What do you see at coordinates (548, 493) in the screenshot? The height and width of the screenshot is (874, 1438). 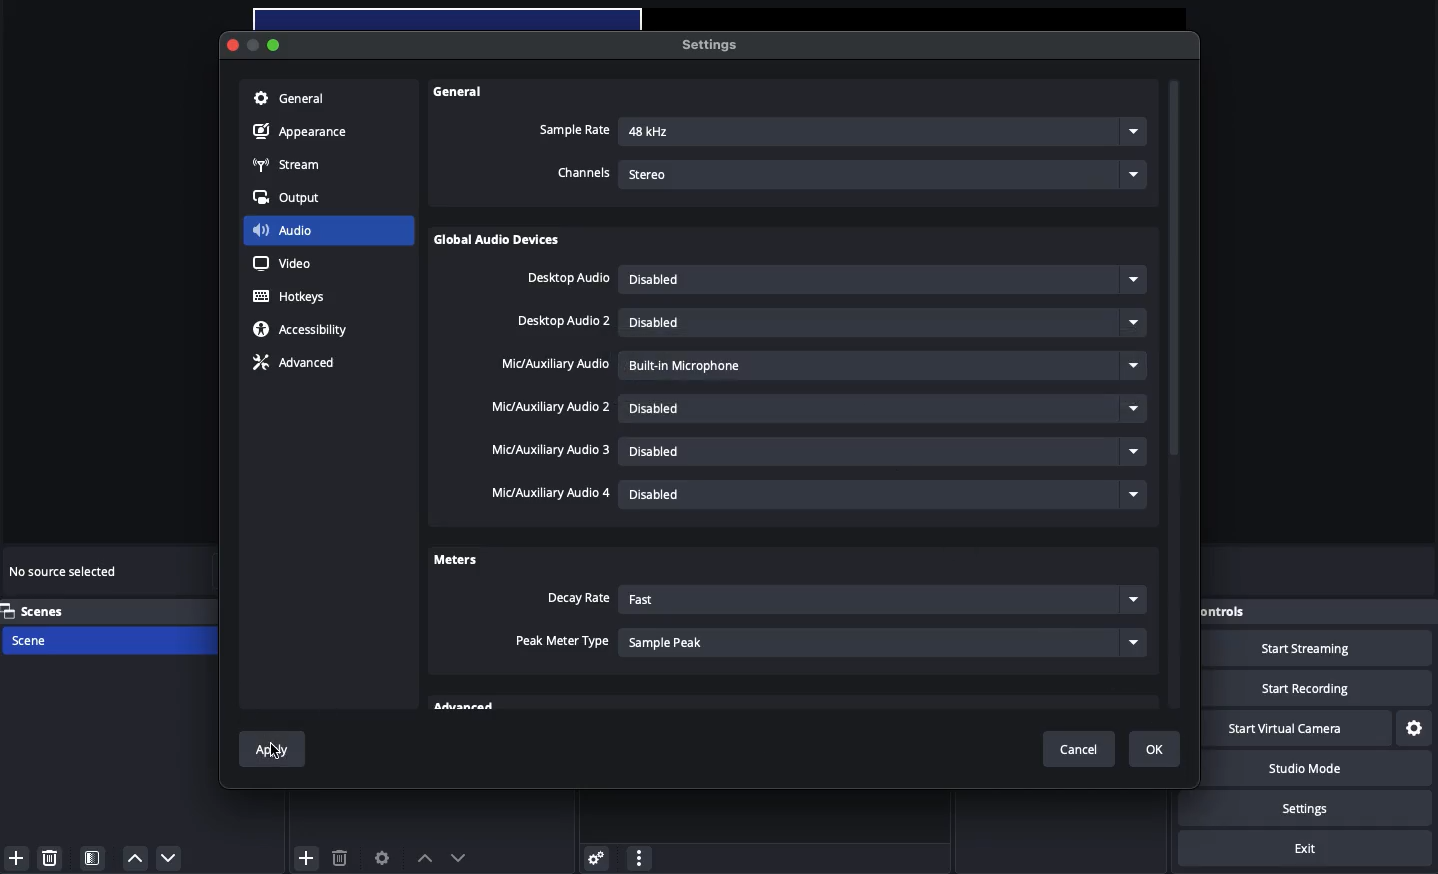 I see `Mic aux auto 4` at bounding box center [548, 493].